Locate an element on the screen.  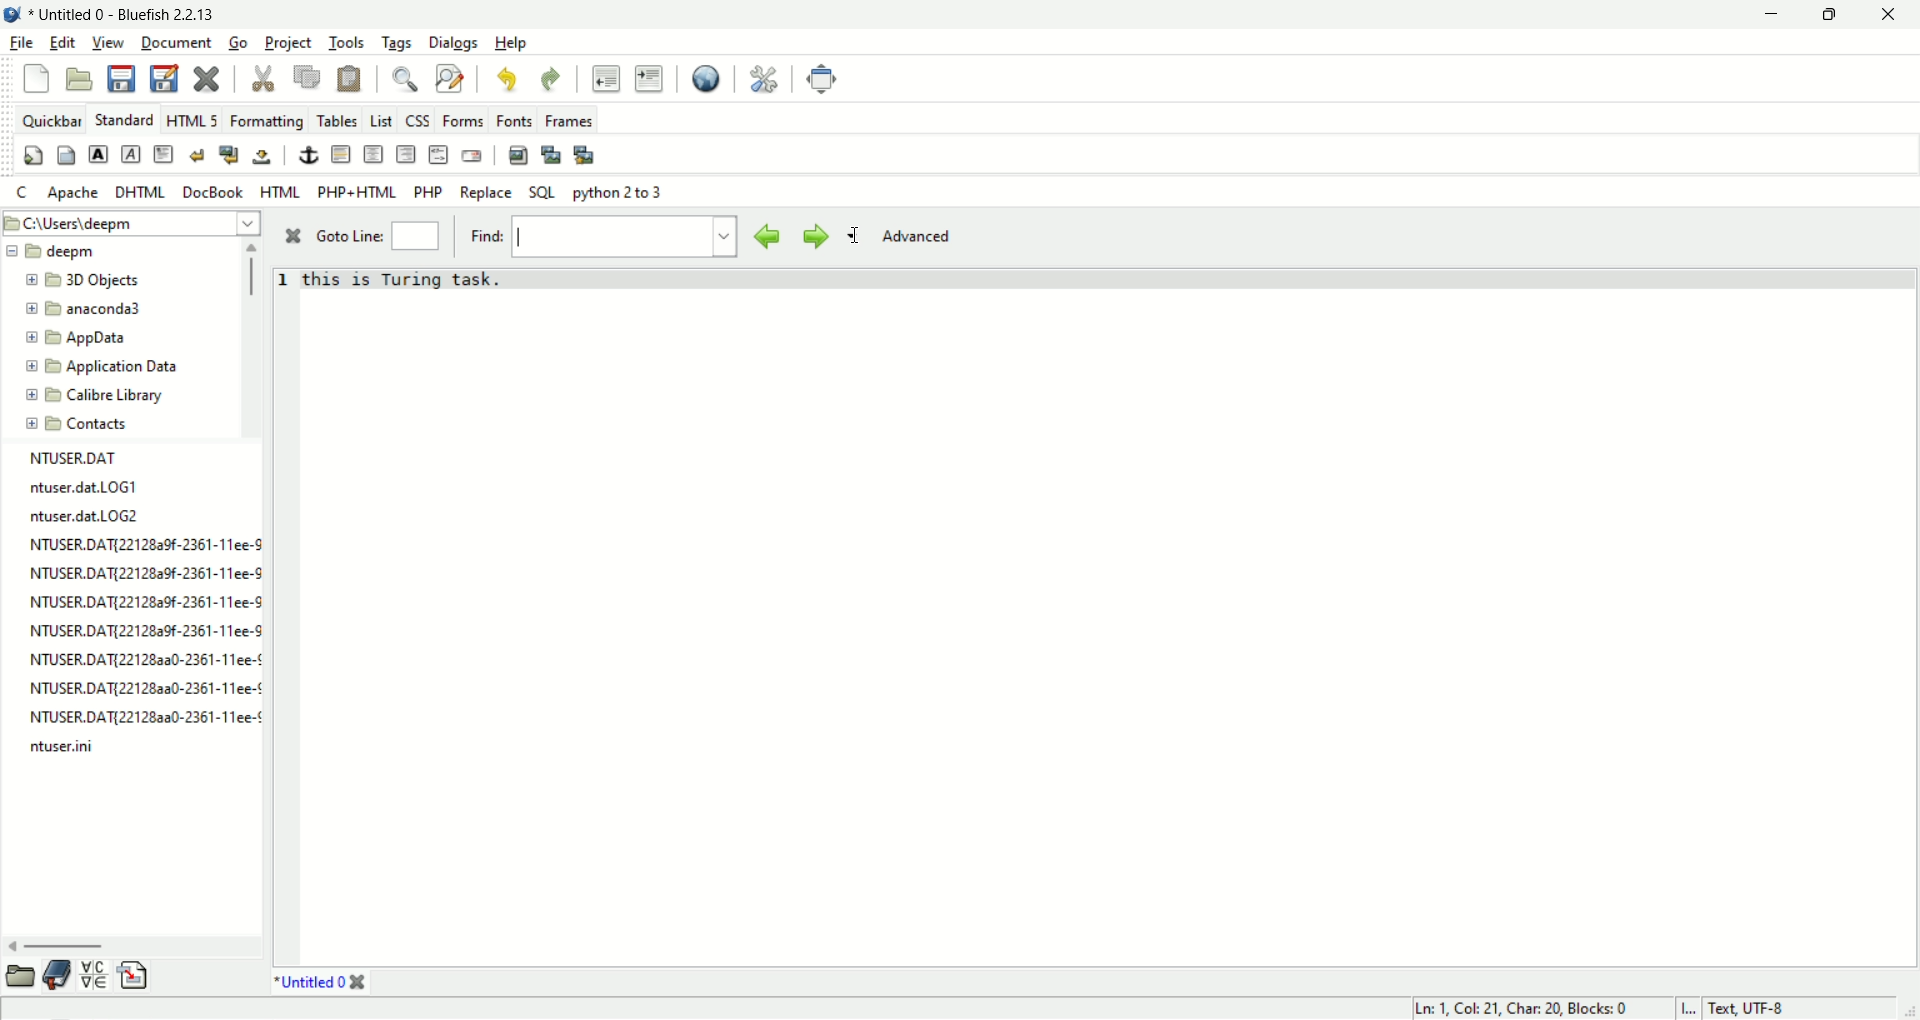
text field is located at coordinates (615, 237).